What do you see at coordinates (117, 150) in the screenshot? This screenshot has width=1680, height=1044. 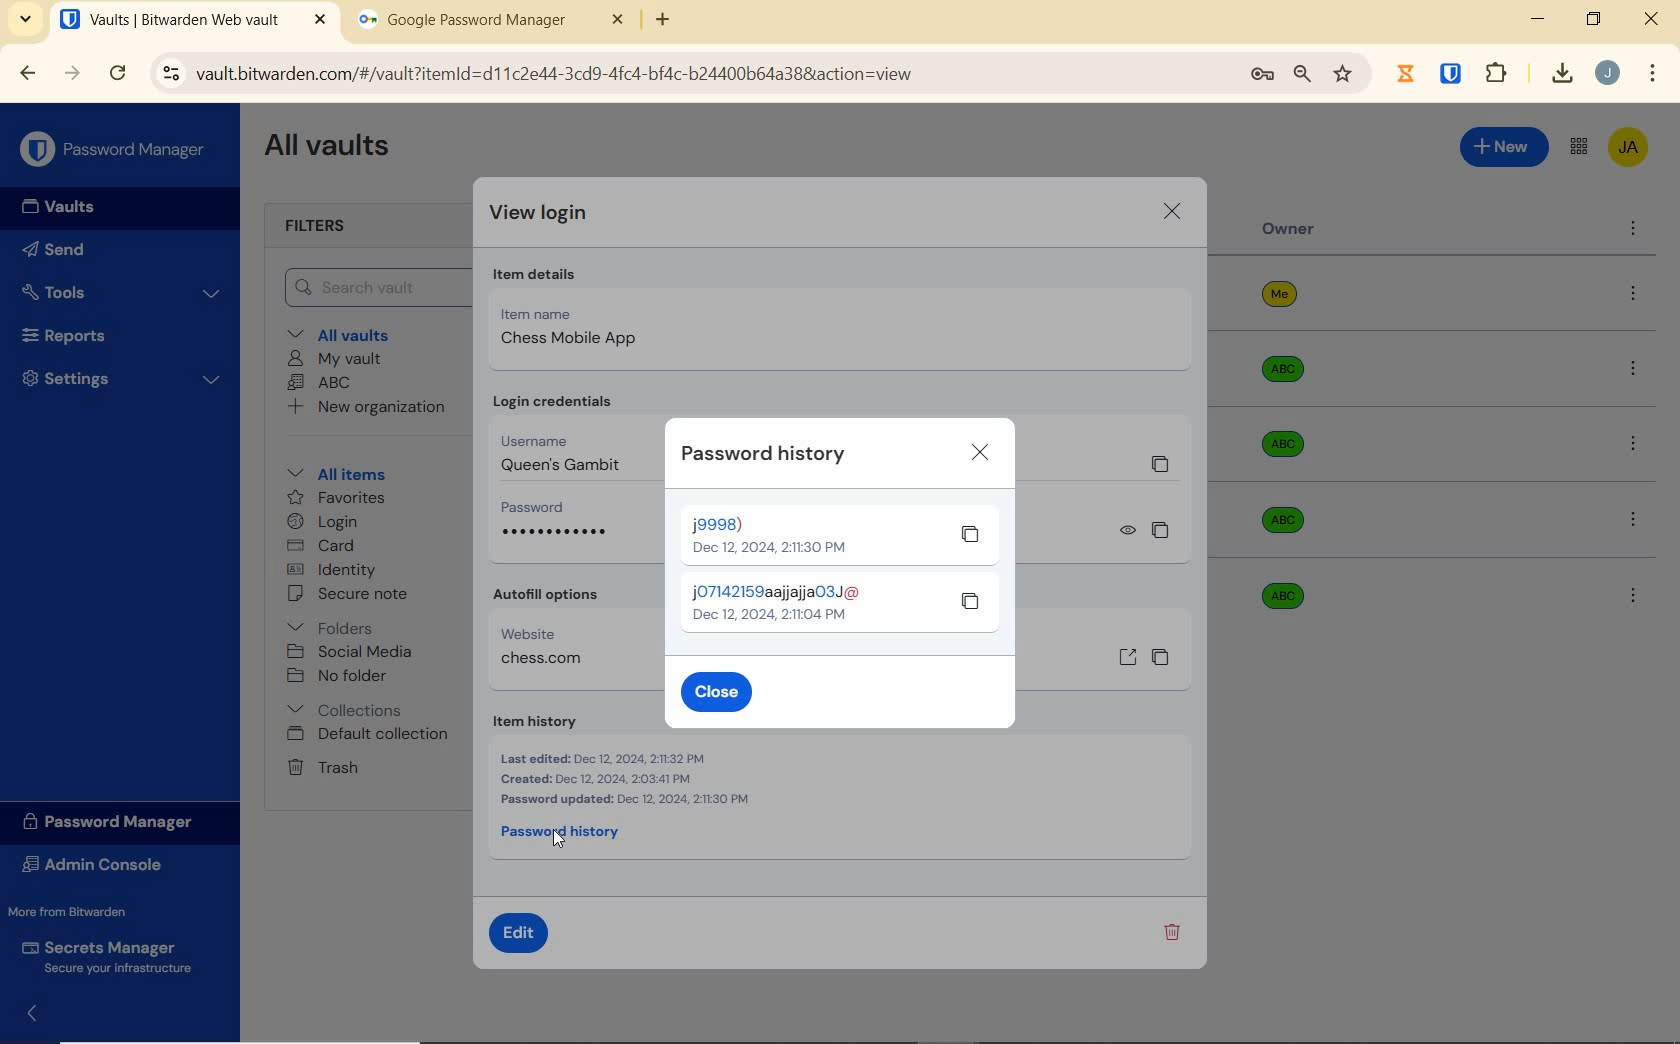 I see `Password Manager` at bounding box center [117, 150].